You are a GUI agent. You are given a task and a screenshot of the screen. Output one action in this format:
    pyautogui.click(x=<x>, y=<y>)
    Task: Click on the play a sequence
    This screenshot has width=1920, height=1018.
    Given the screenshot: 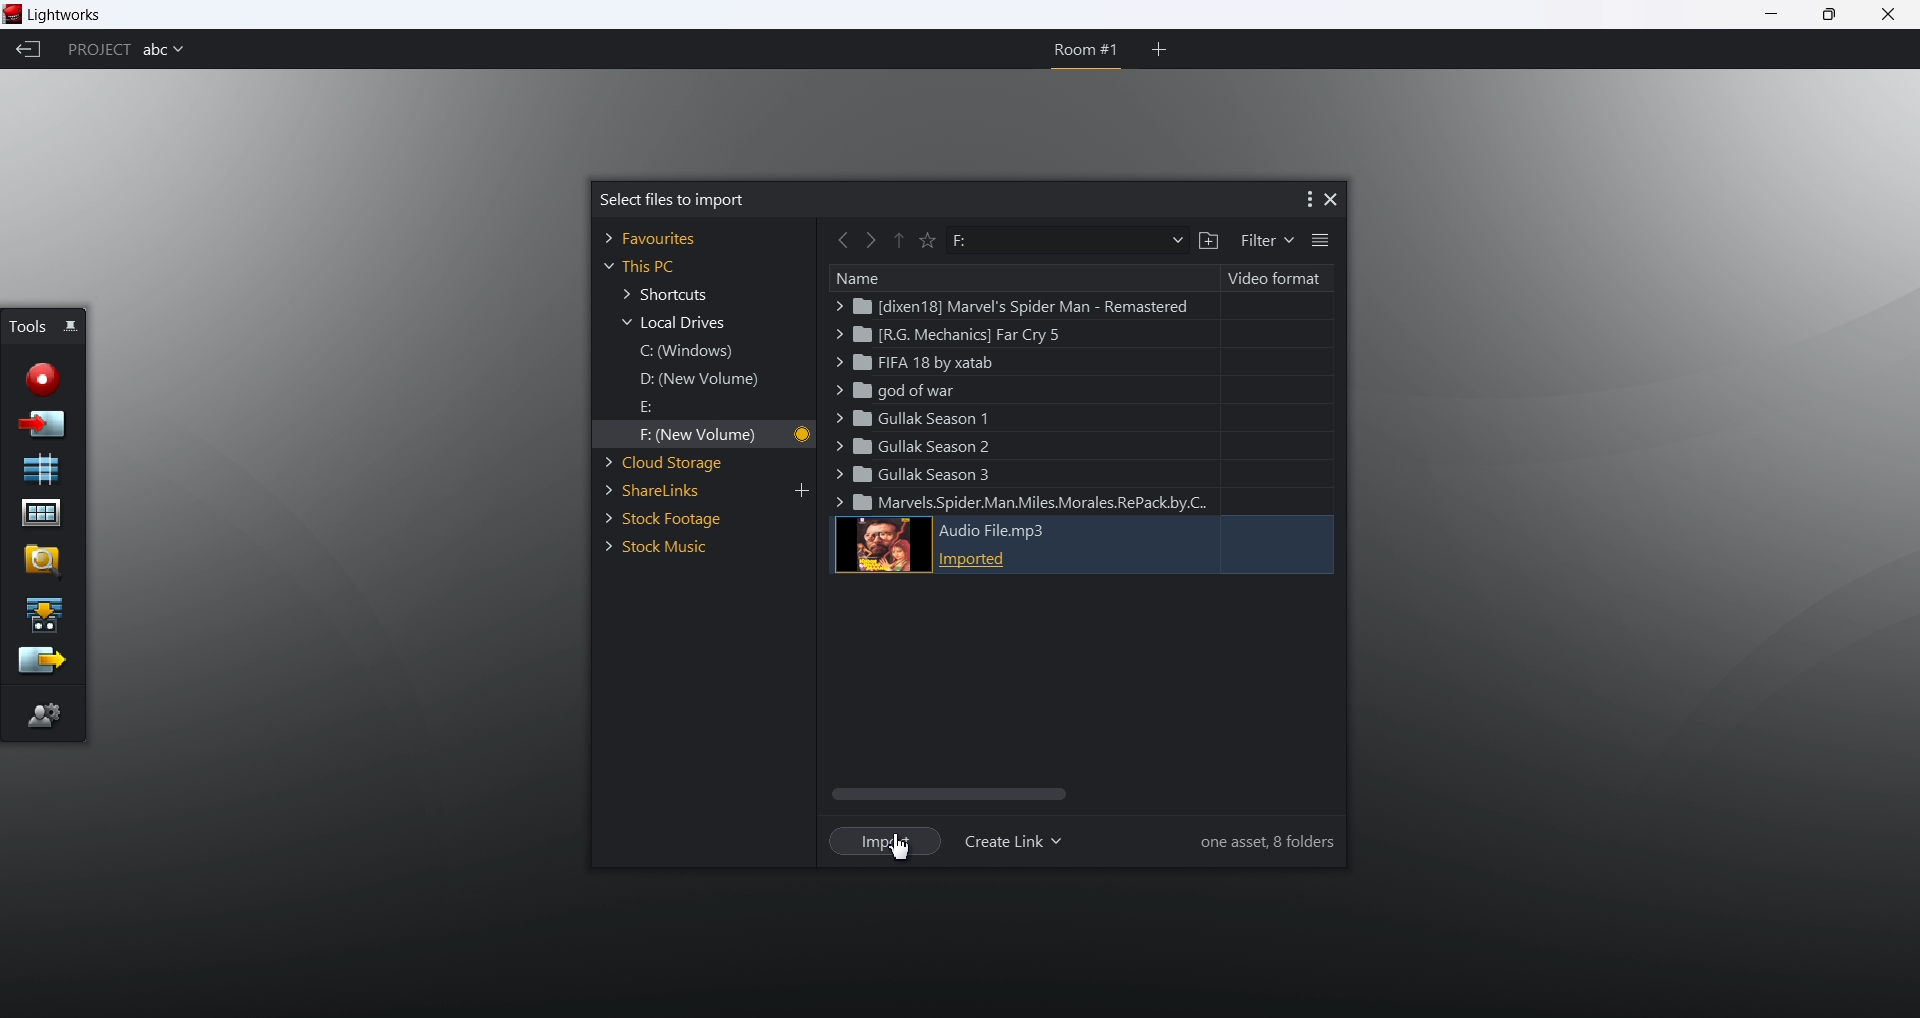 What is the action you would take?
    pyautogui.click(x=43, y=613)
    